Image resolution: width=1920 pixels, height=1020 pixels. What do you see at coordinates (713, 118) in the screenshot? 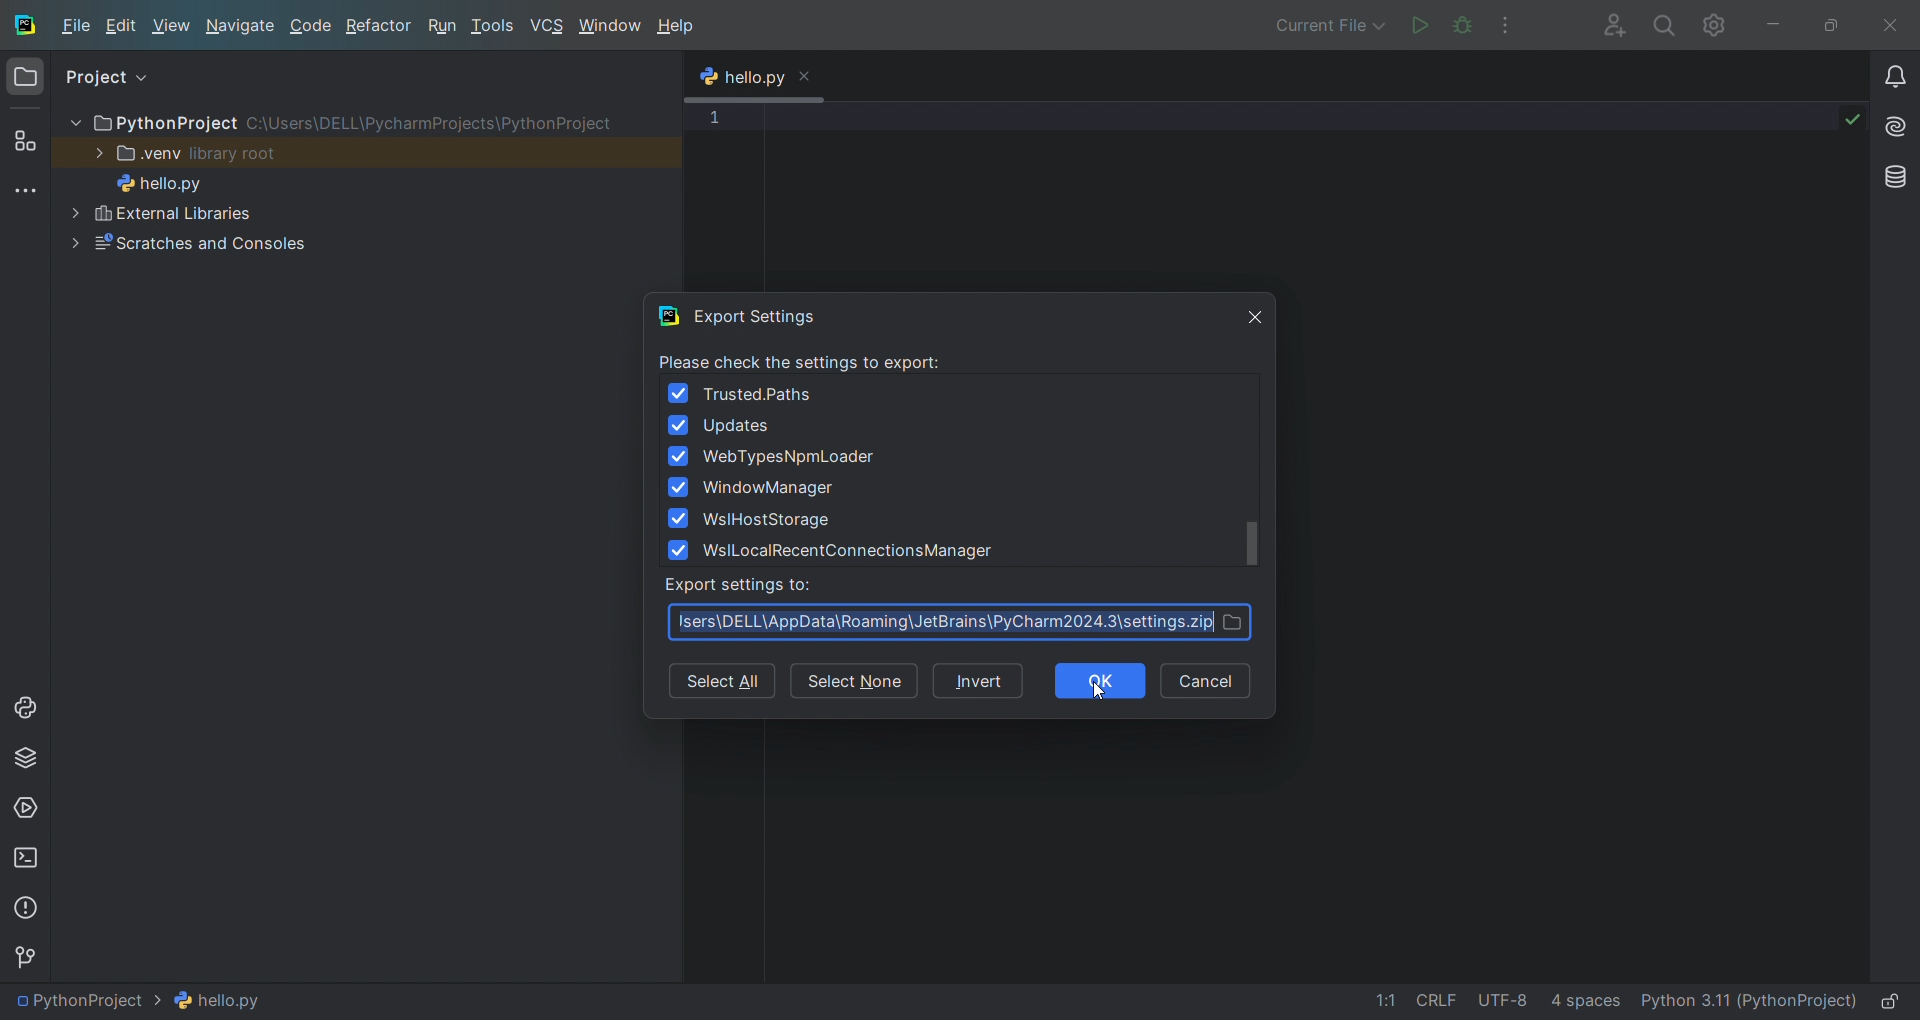
I see `1` at bounding box center [713, 118].